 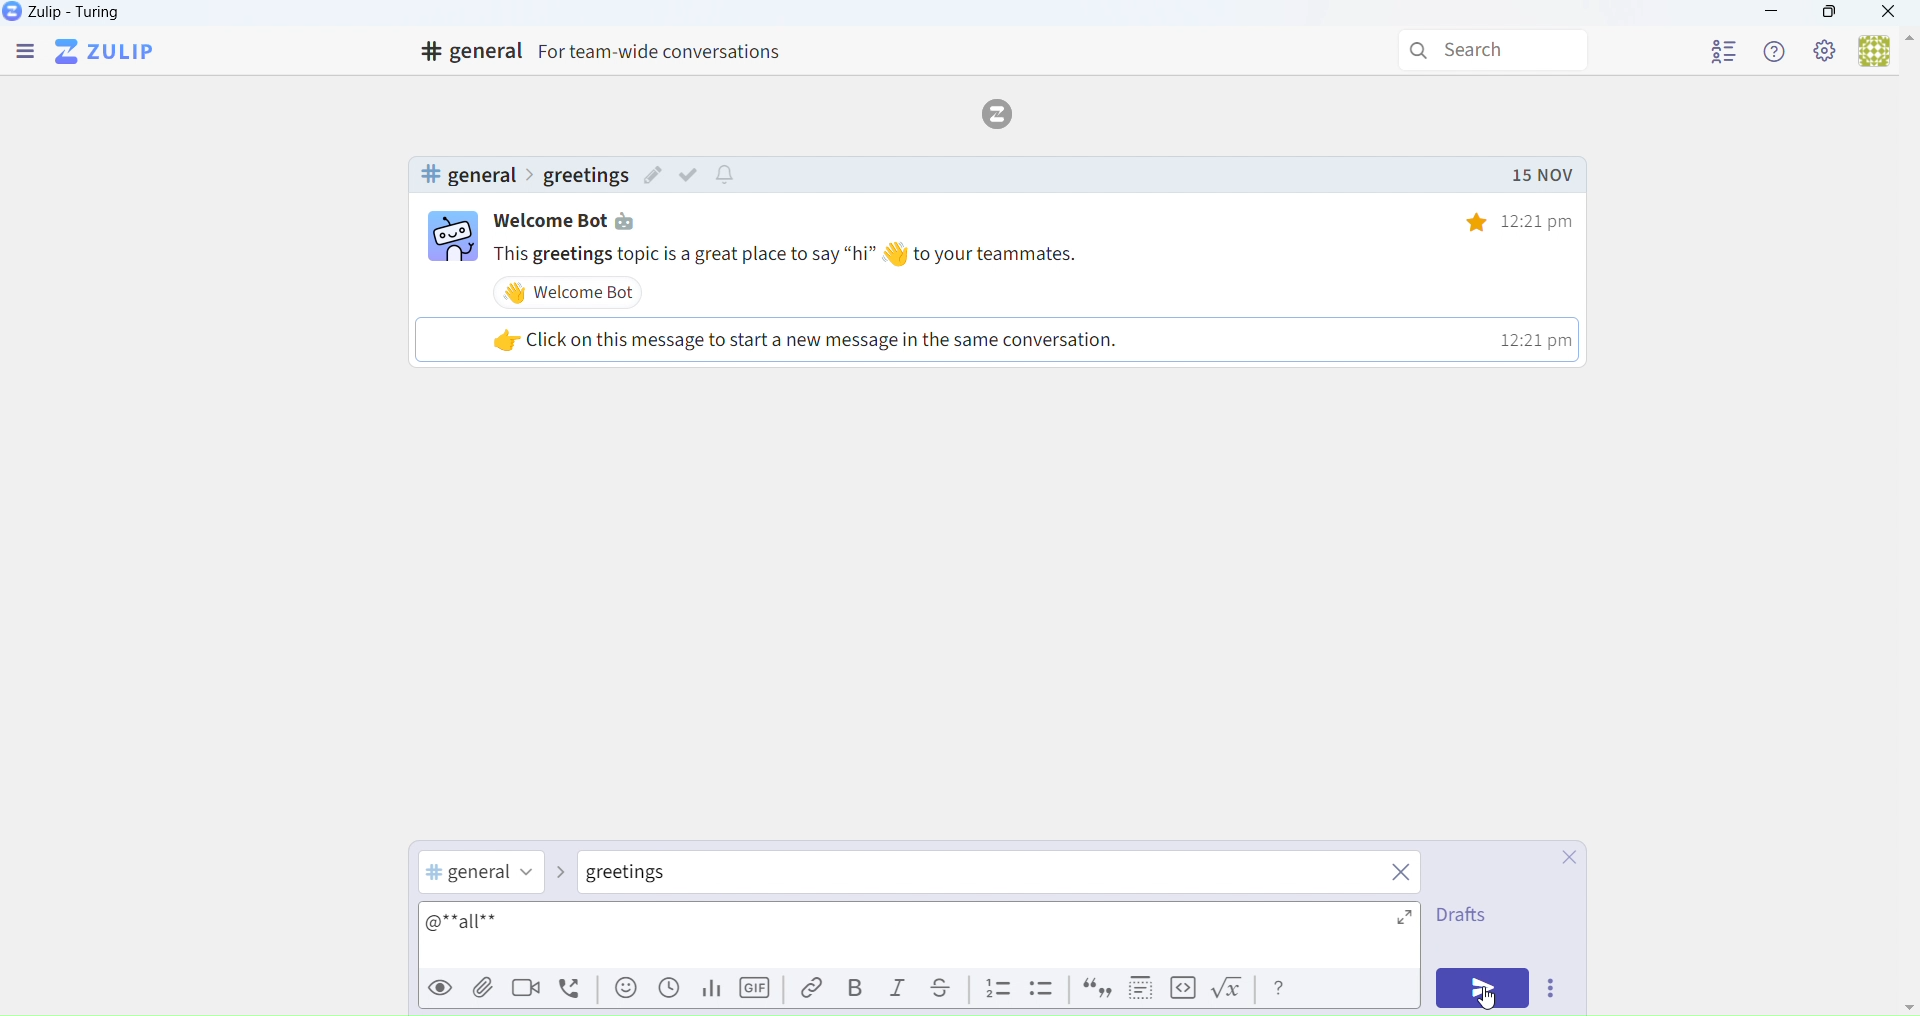 I want to click on Users, so click(x=1884, y=53).